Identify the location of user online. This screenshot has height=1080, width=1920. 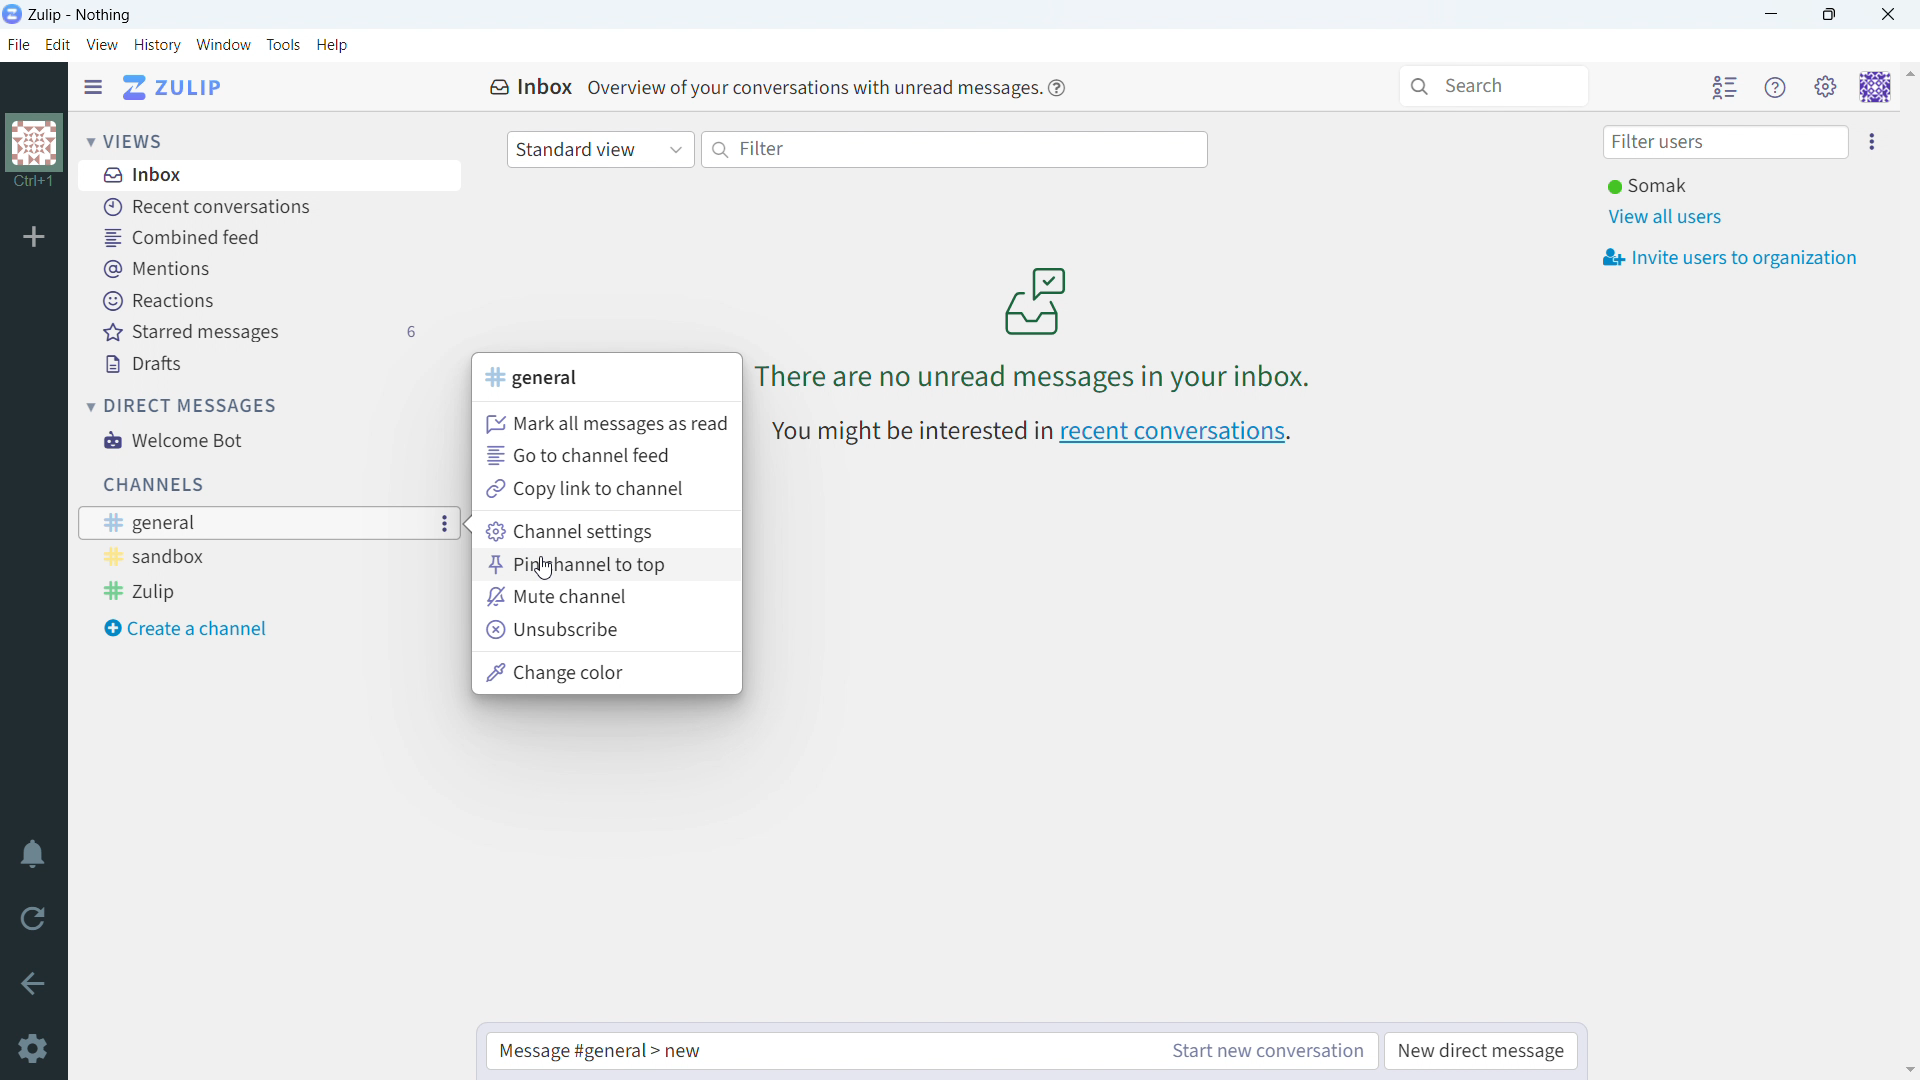
(1647, 186).